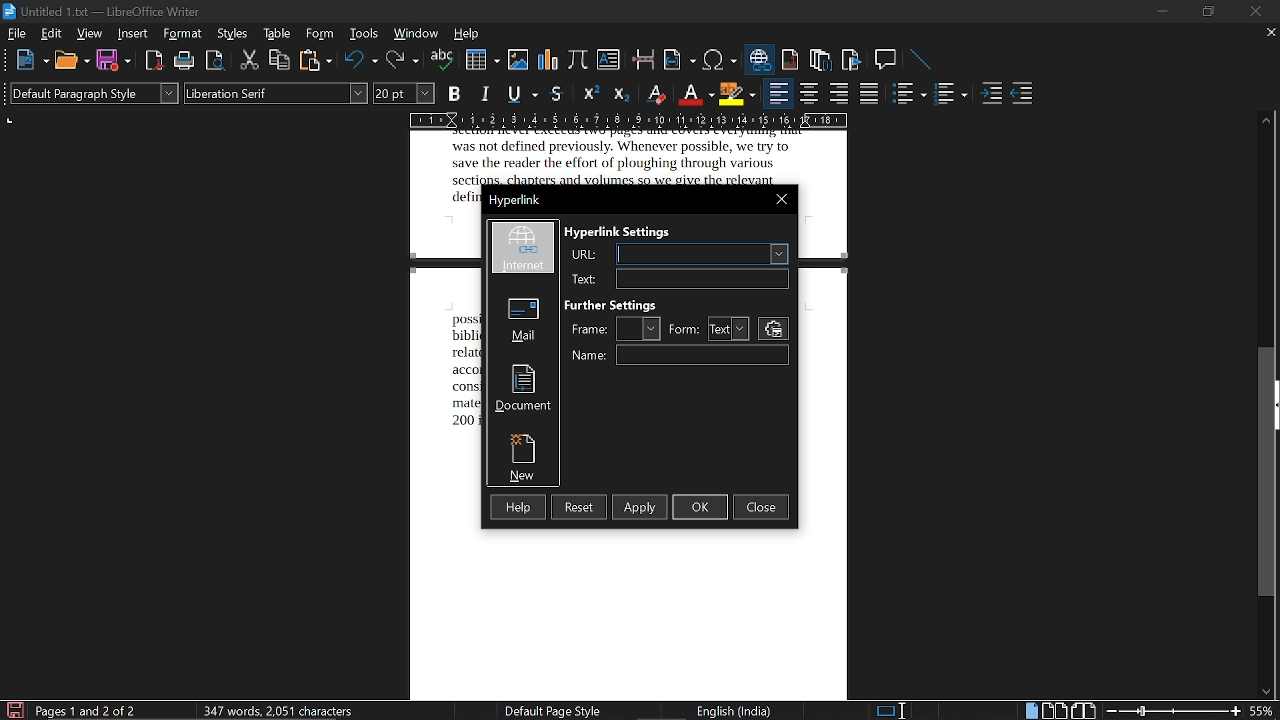 Image resolution: width=1280 pixels, height=720 pixels. What do you see at coordinates (1172, 711) in the screenshot?
I see `change zoom` at bounding box center [1172, 711].